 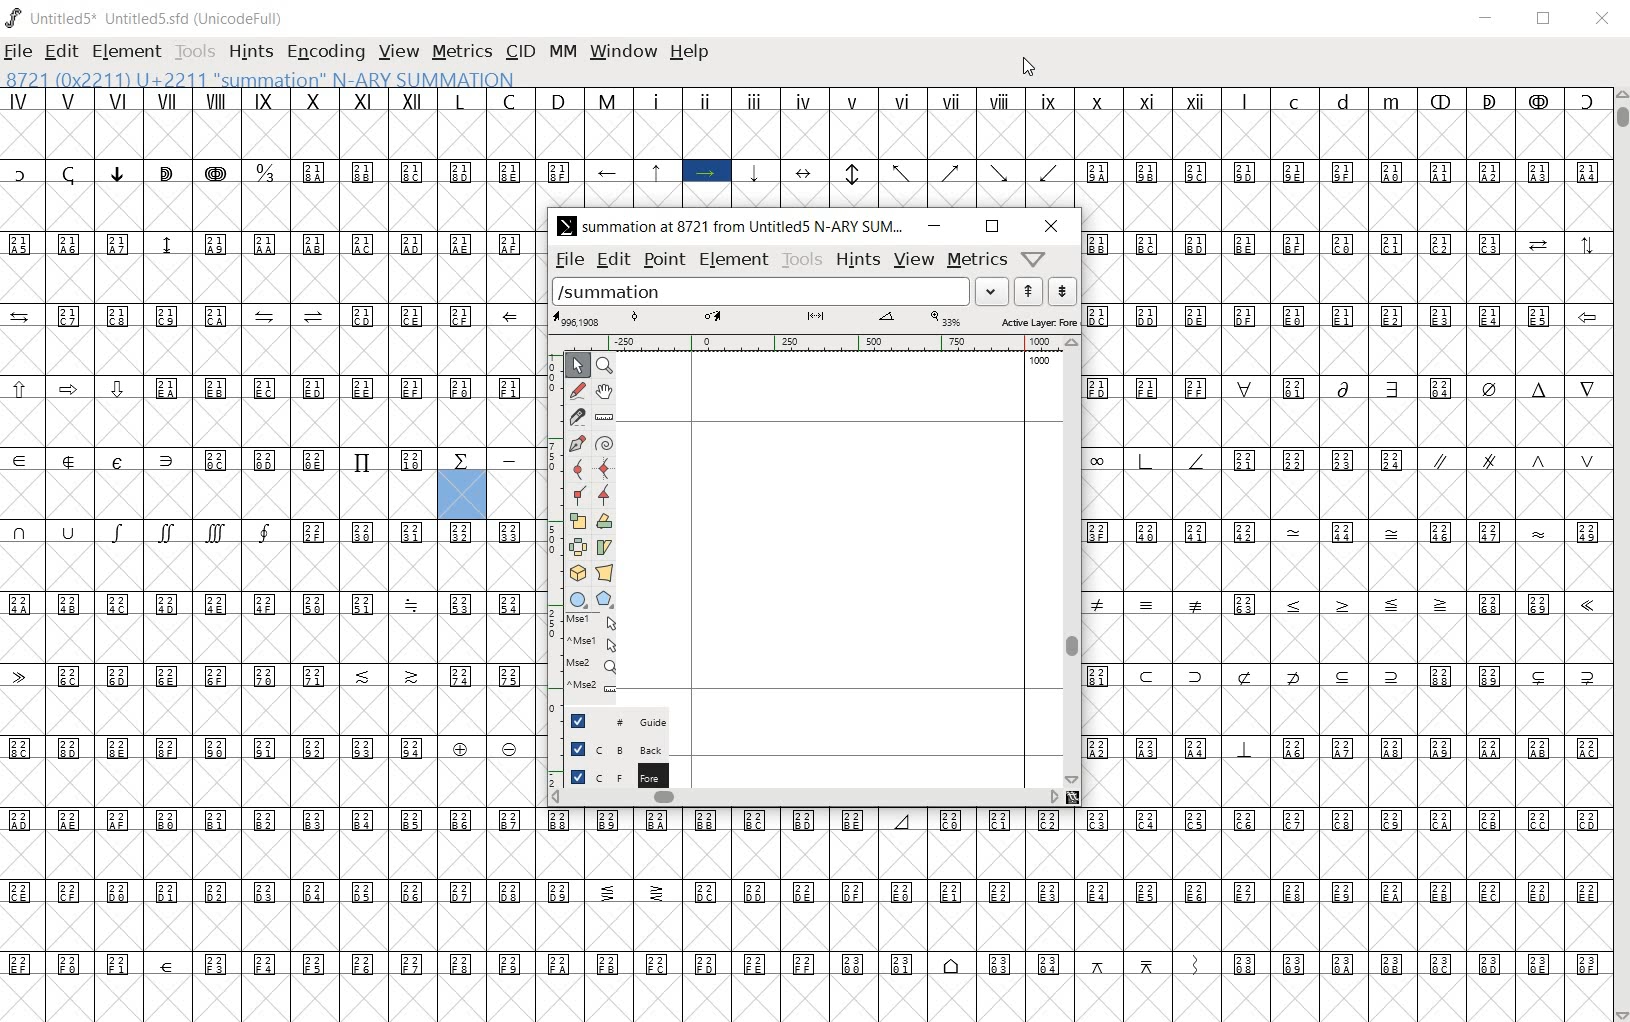 What do you see at coordinates (693, 54) in the screenshot?
I see `HELP` at bounding box center [693, 54].